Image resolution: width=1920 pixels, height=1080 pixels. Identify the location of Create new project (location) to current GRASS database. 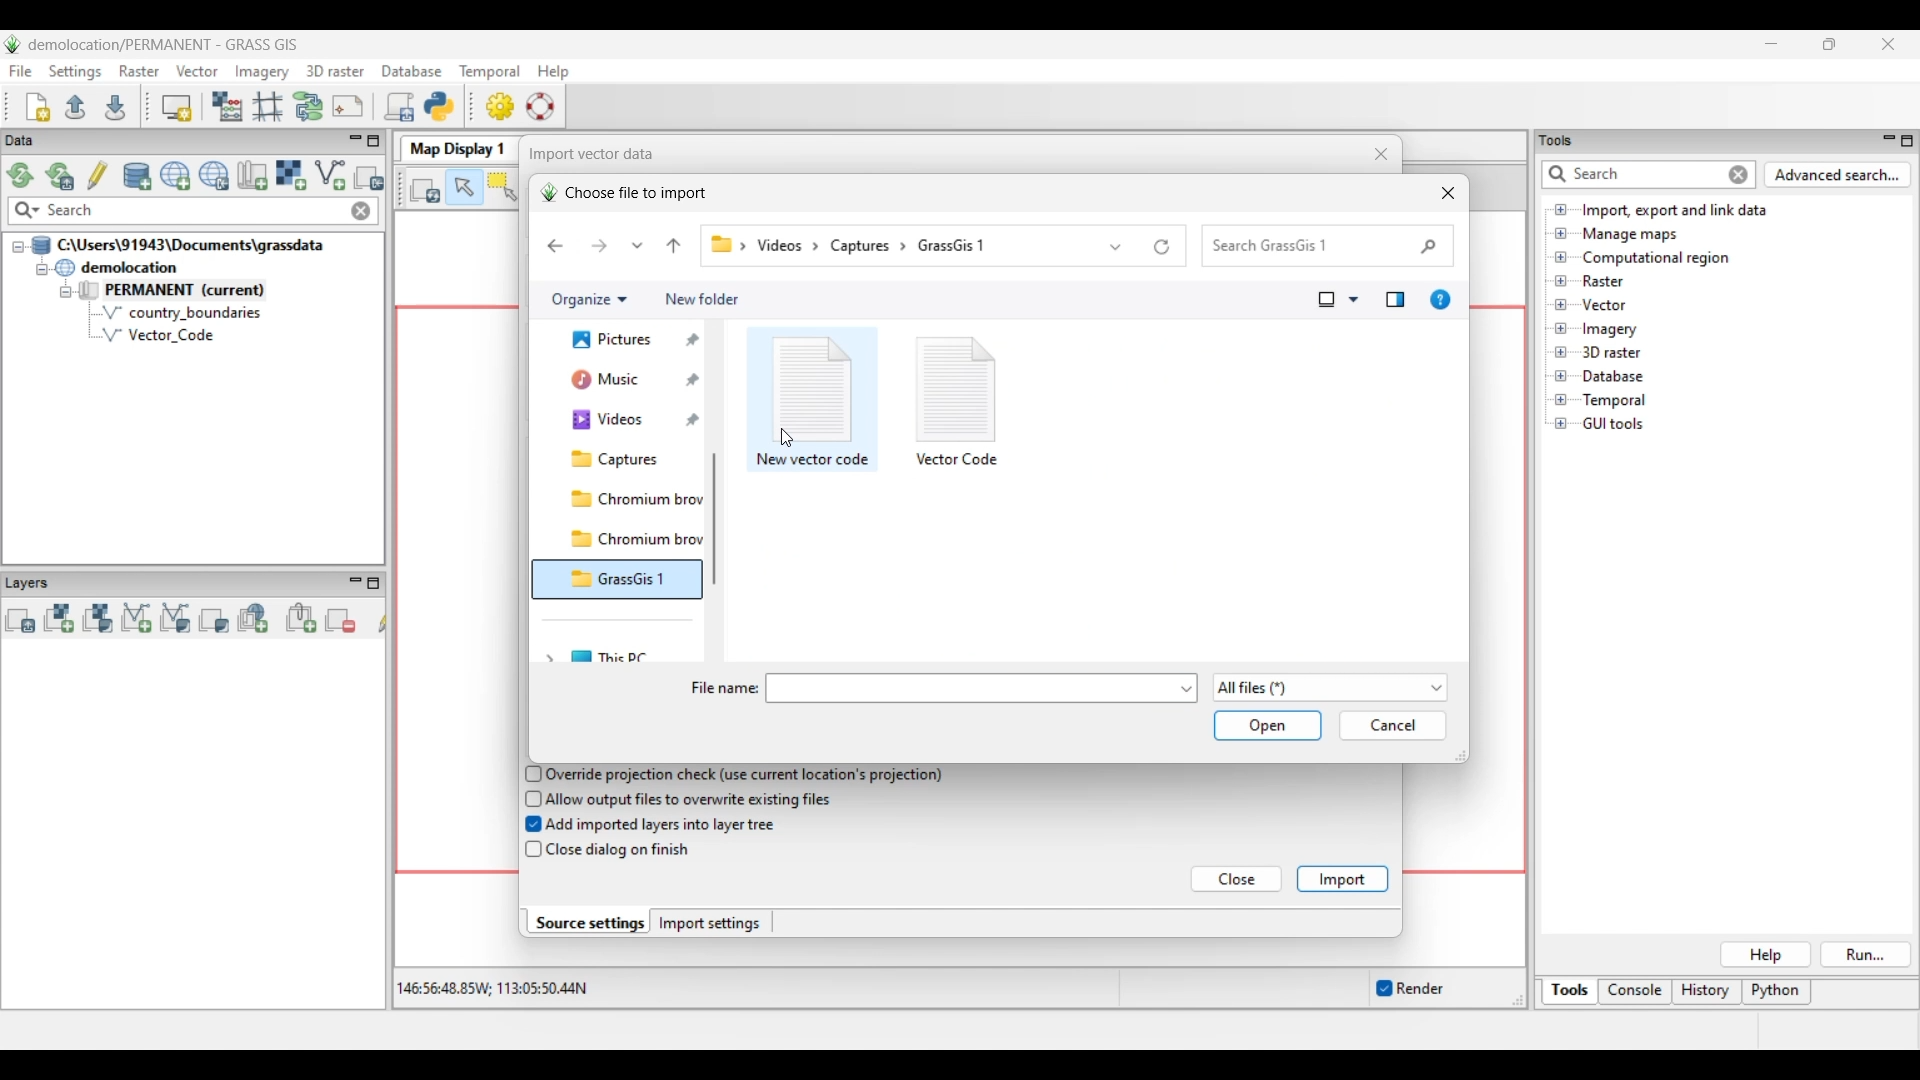
(176, 176).